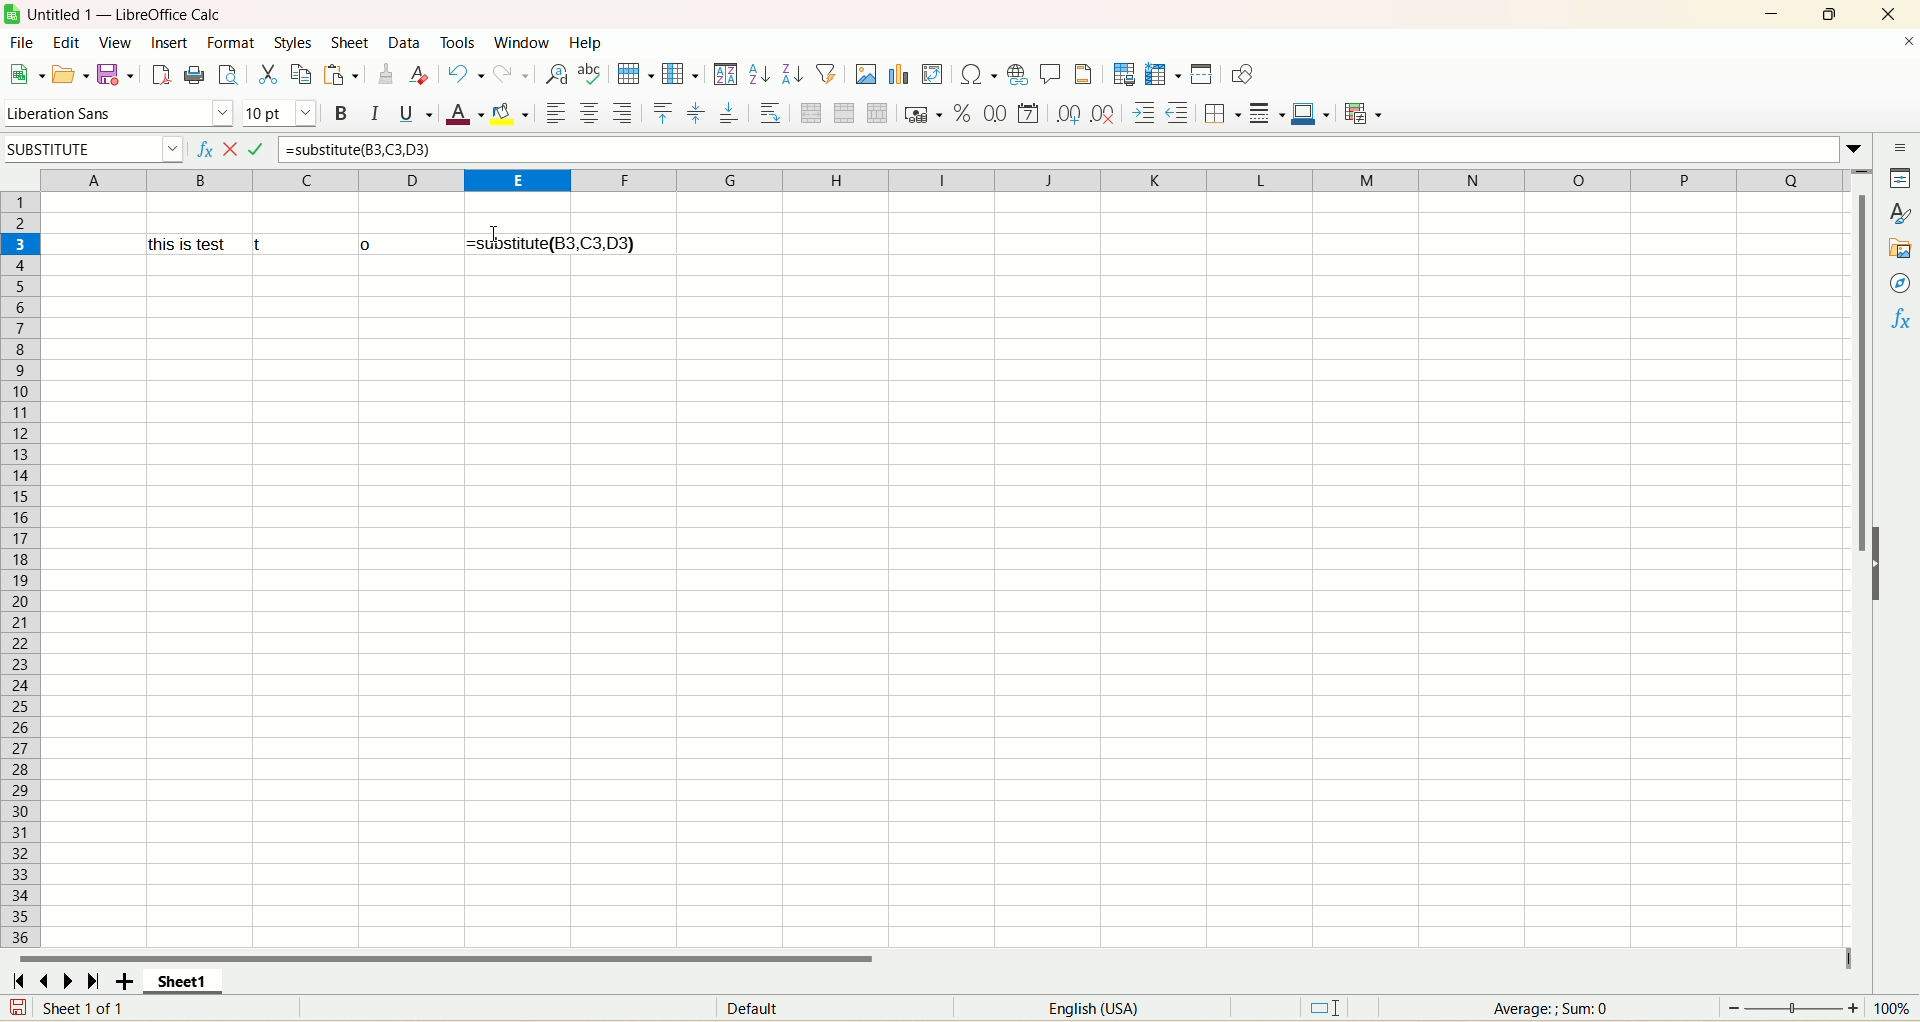 Image resolution: width=1920 pixels, height=1022 pixels. I want to click on scroll to next sheet, so click(68, 976).